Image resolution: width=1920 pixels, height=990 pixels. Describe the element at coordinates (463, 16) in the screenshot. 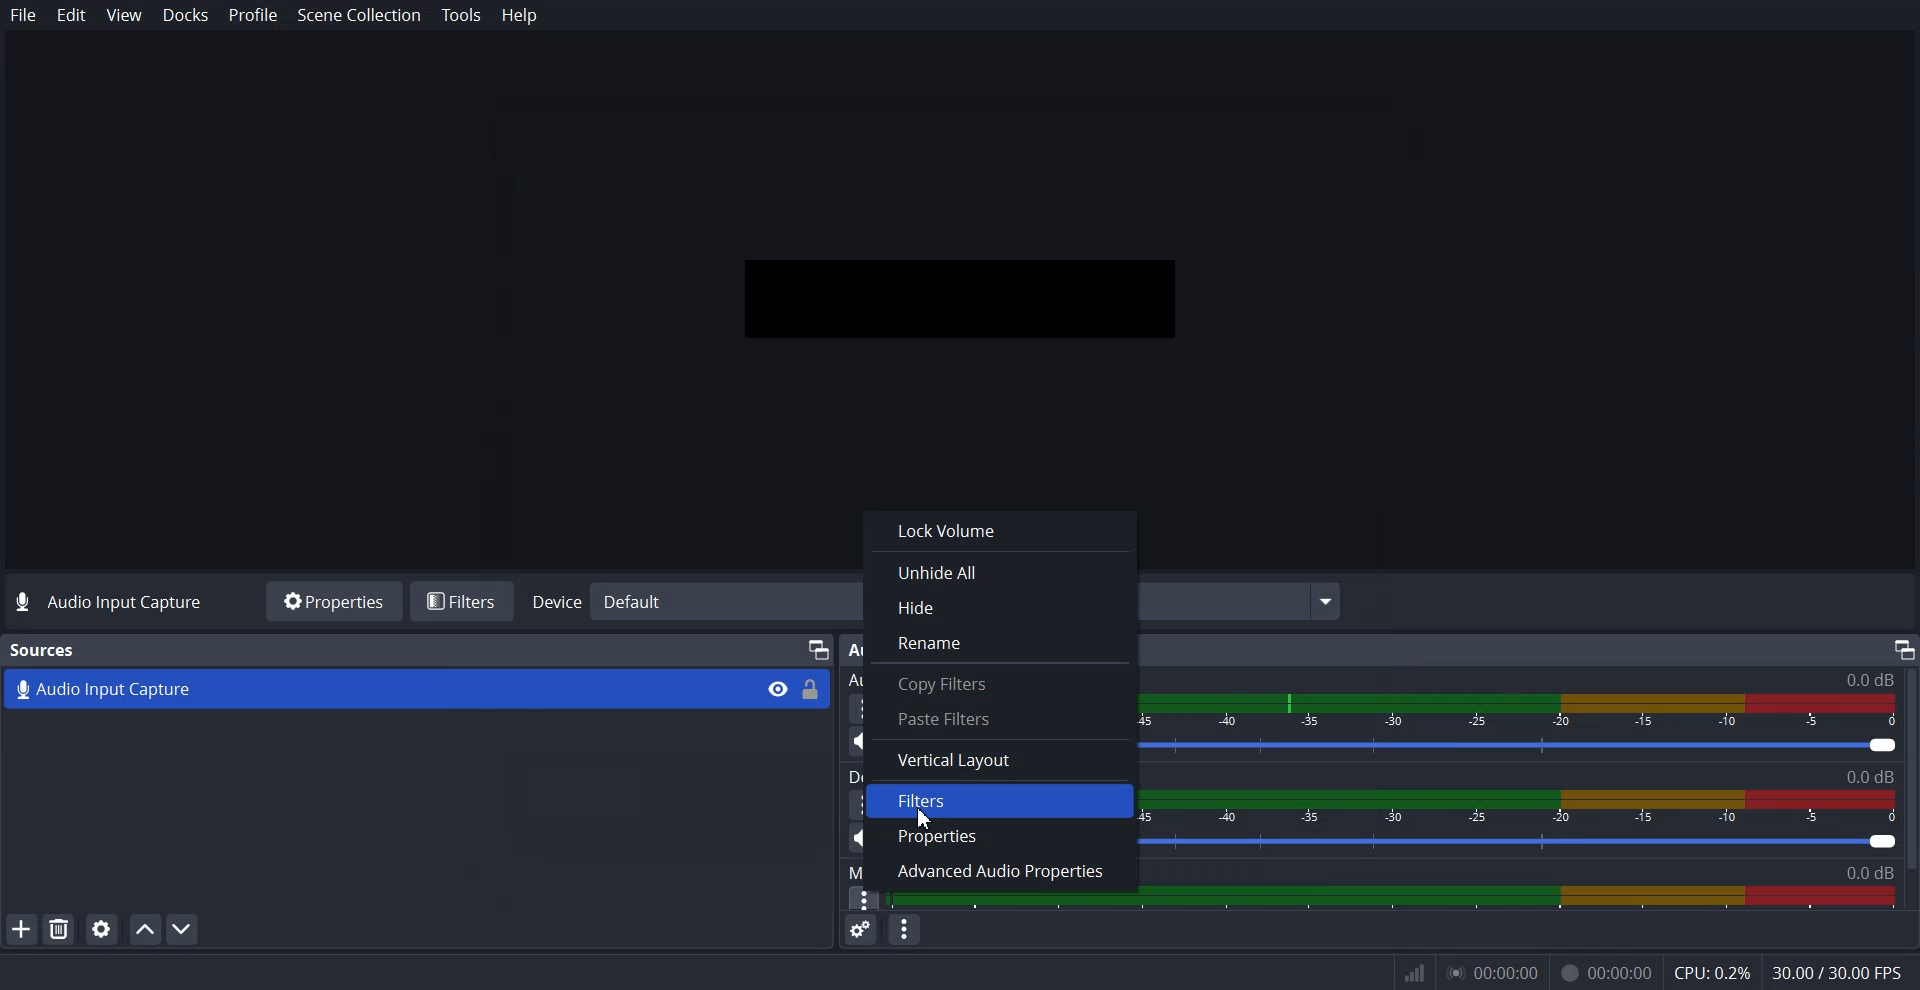

I see `Tools` at that location.